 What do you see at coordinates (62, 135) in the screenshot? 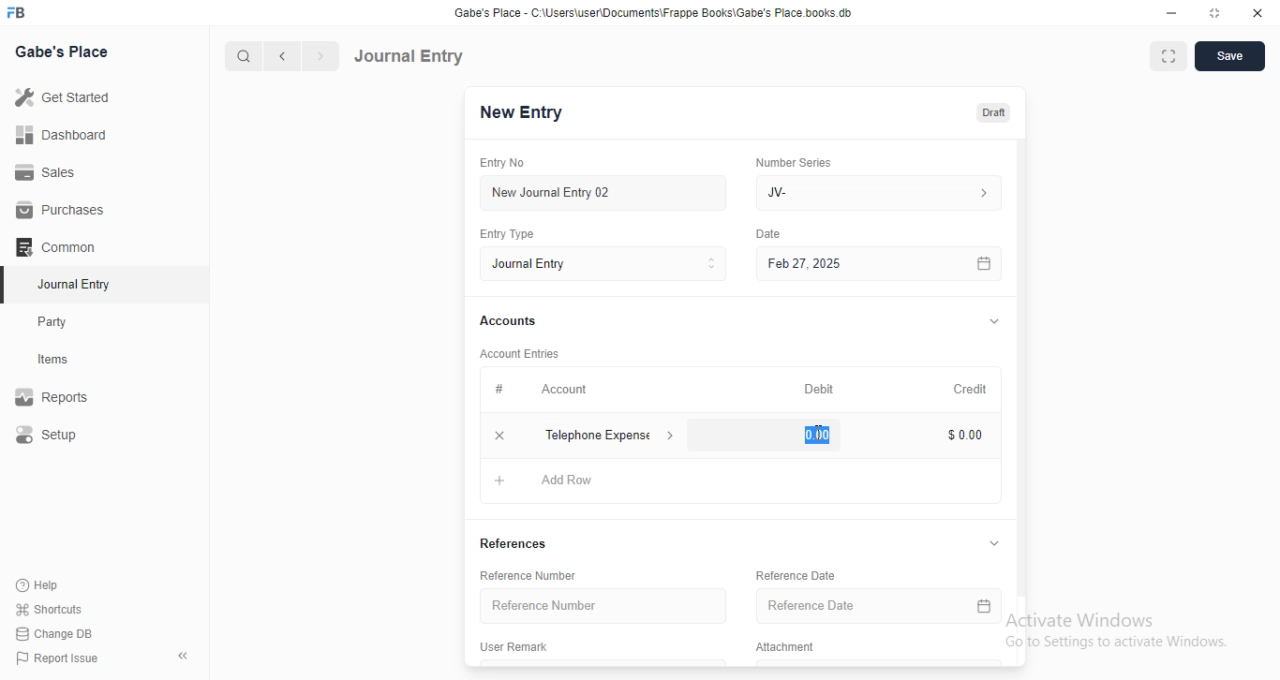
I see `Dashboard` at bounding box center [62, 135].